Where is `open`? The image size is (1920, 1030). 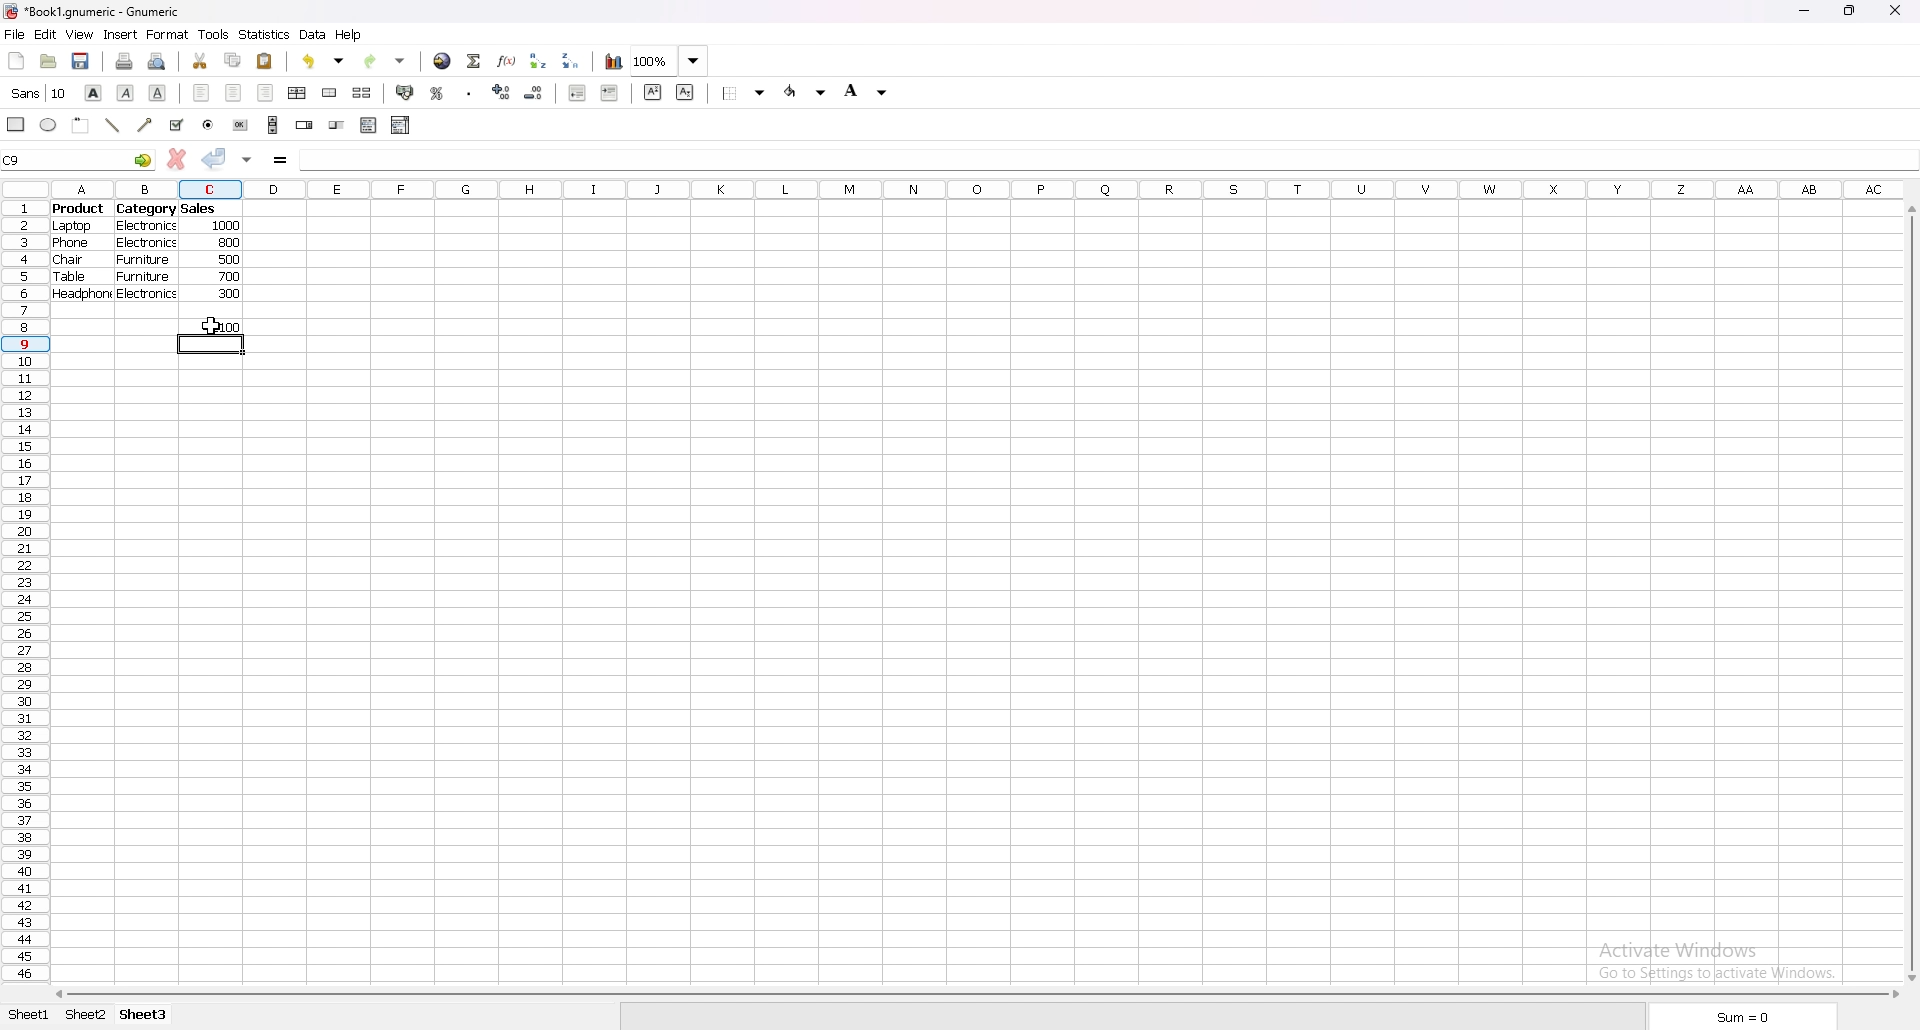 open is located at coordinates (50, 59).